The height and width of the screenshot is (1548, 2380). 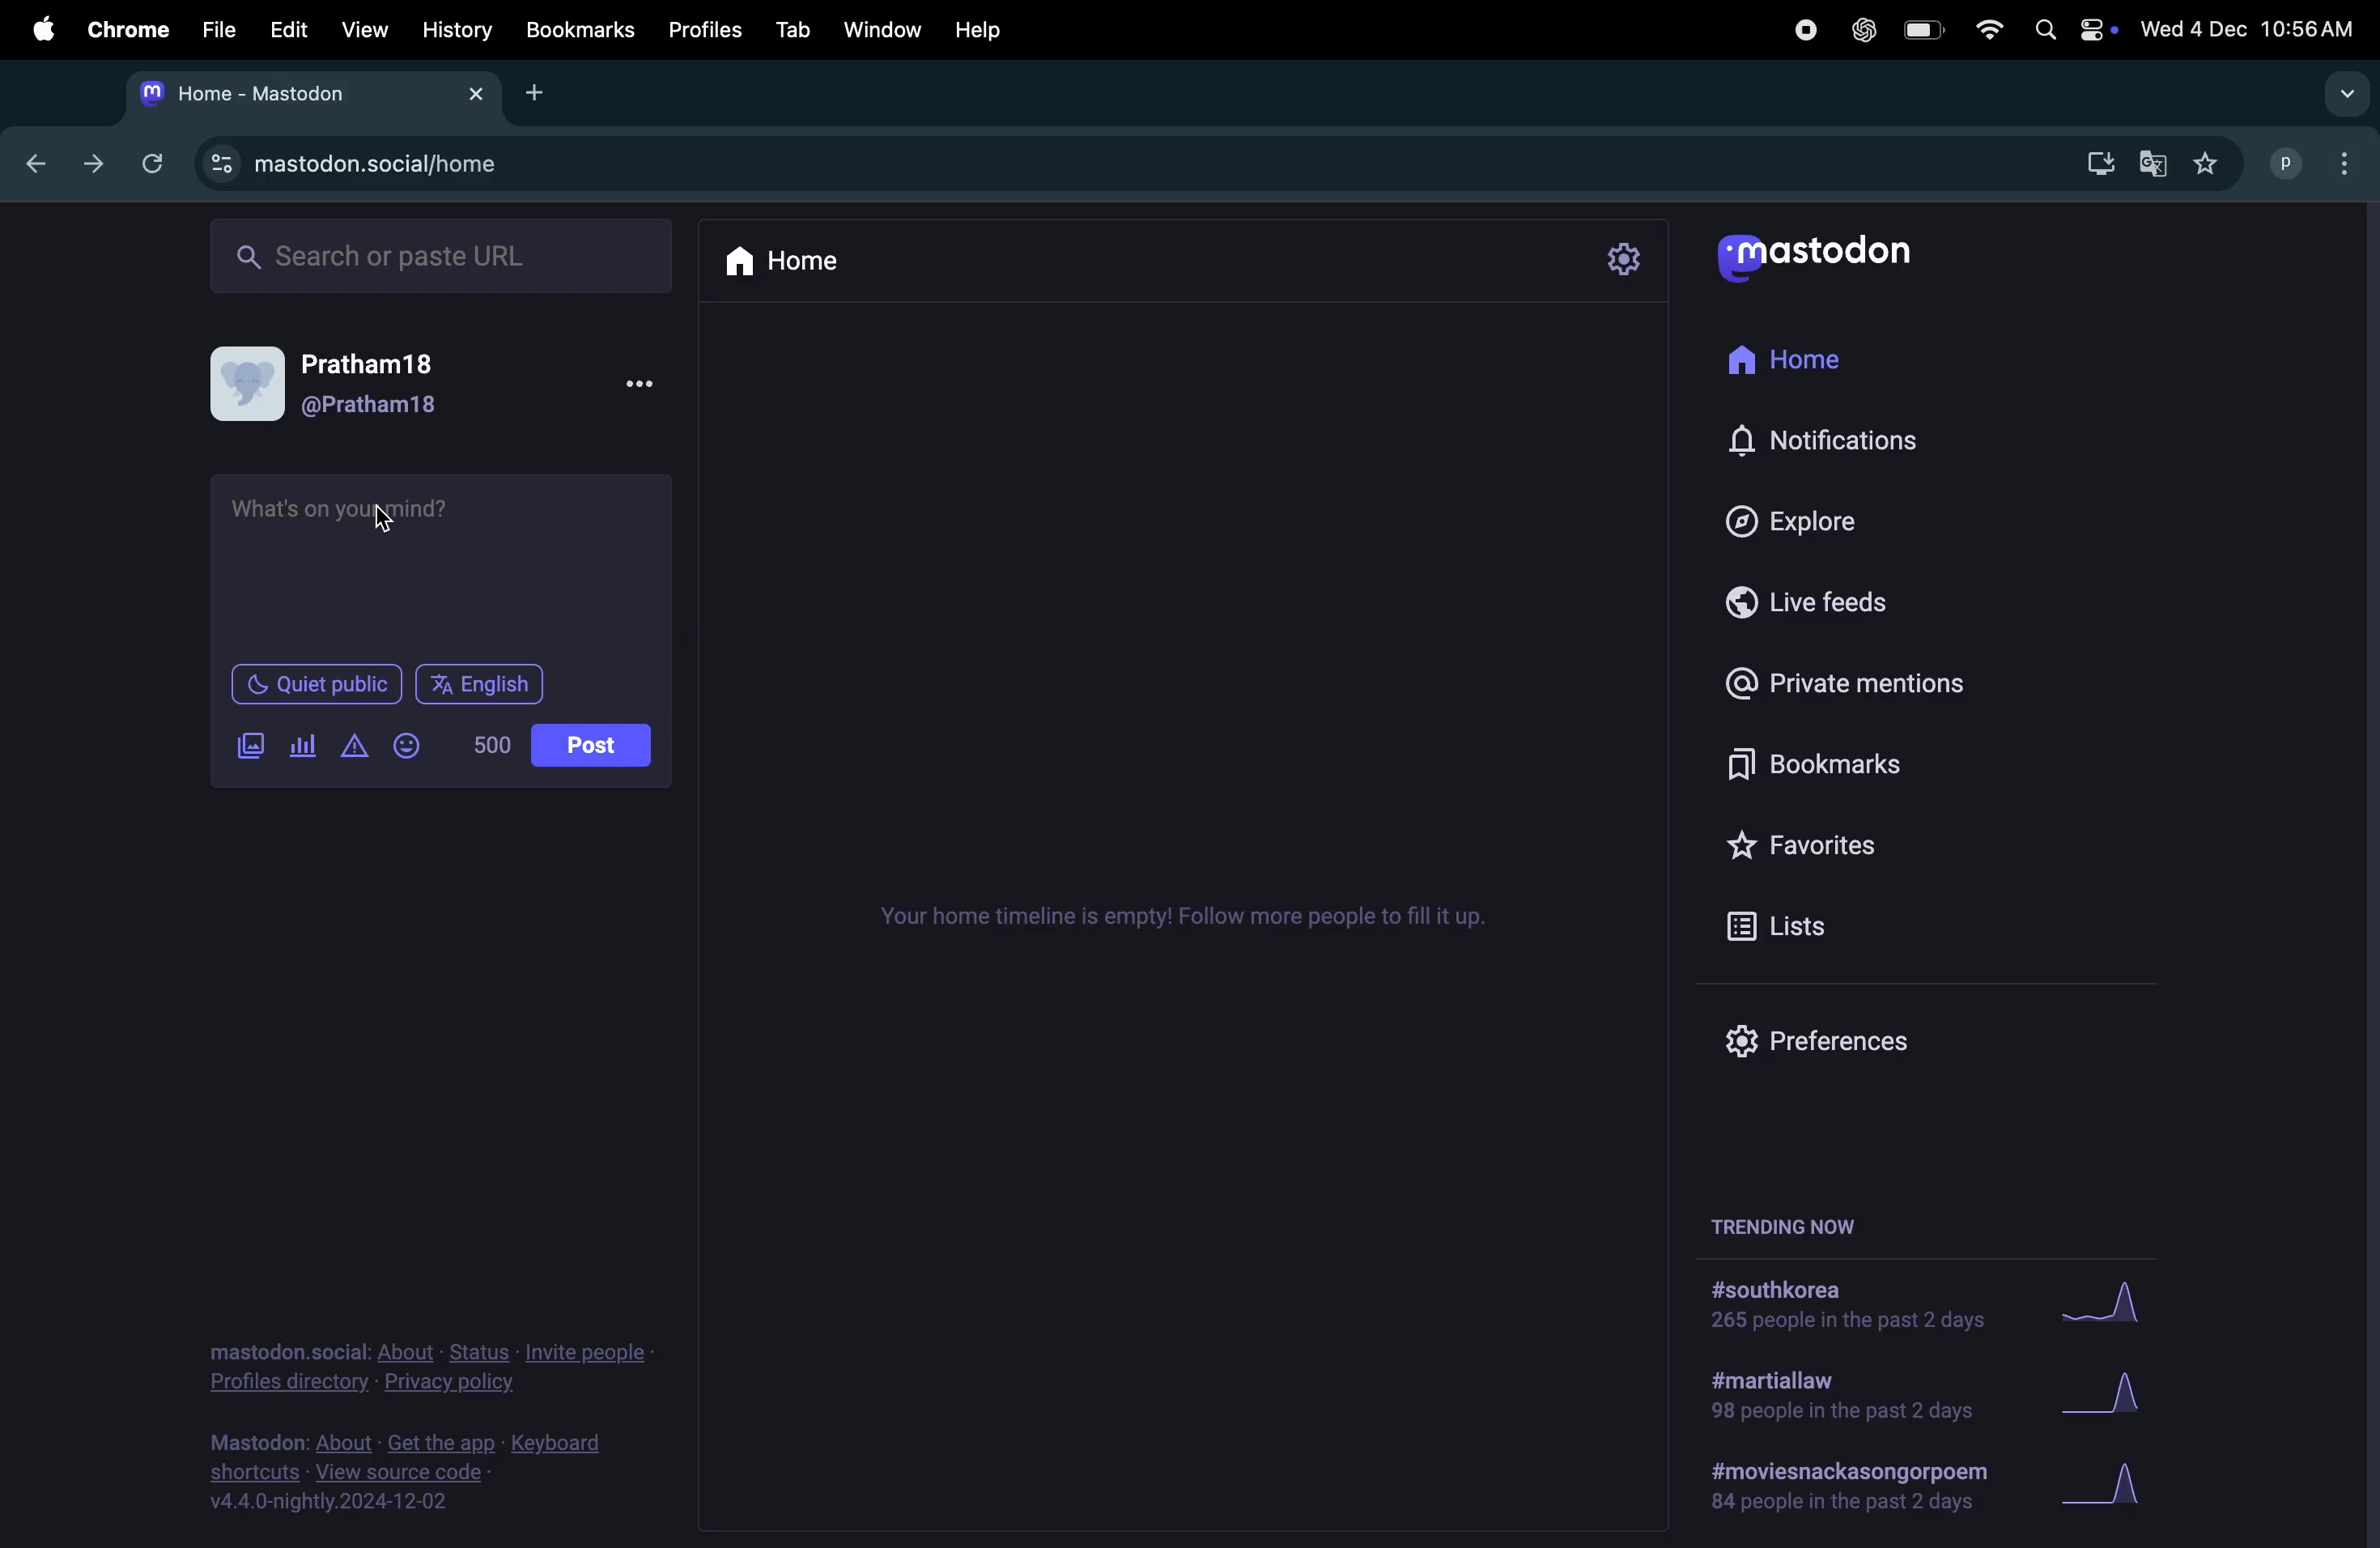 I want to click on apple menu, so click(x=42, y=31).